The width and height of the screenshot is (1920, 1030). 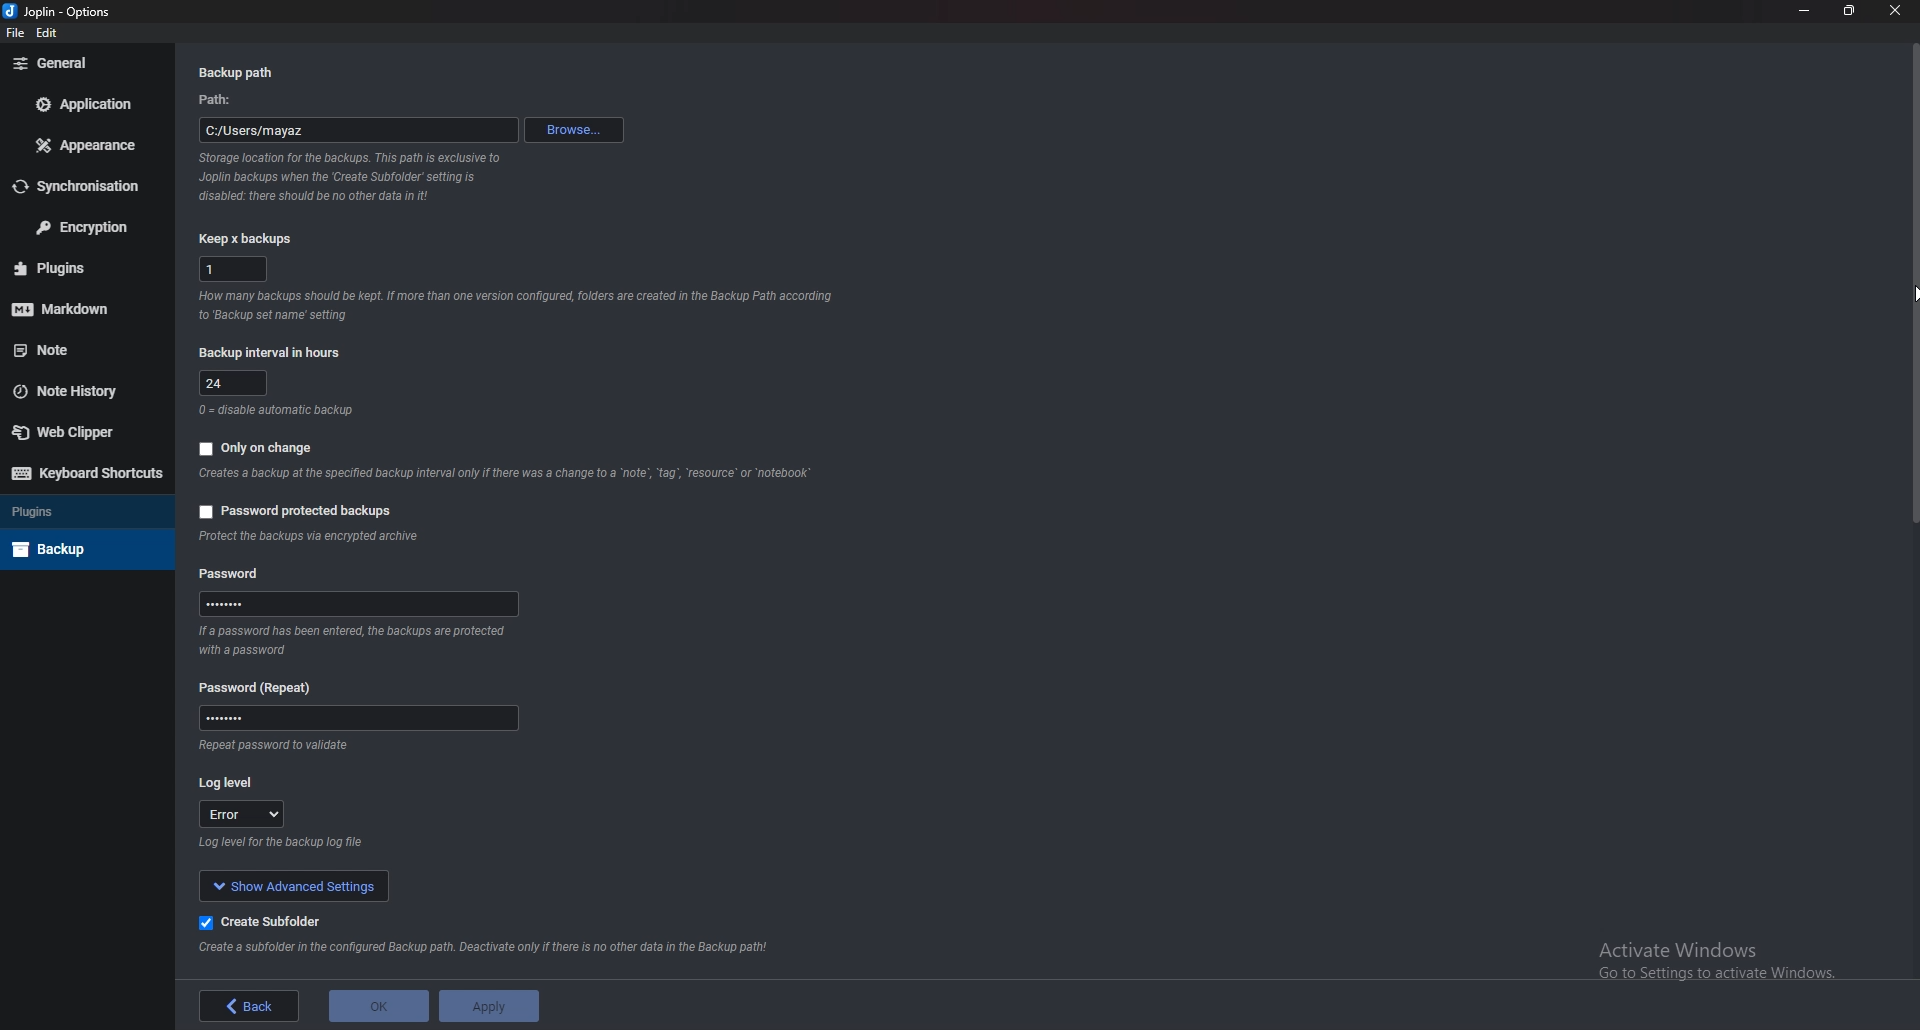 What do you see at coordinates (1912, 282) in the screenshot?
I see `Scroll bar` at bounding box center [1912, 282].